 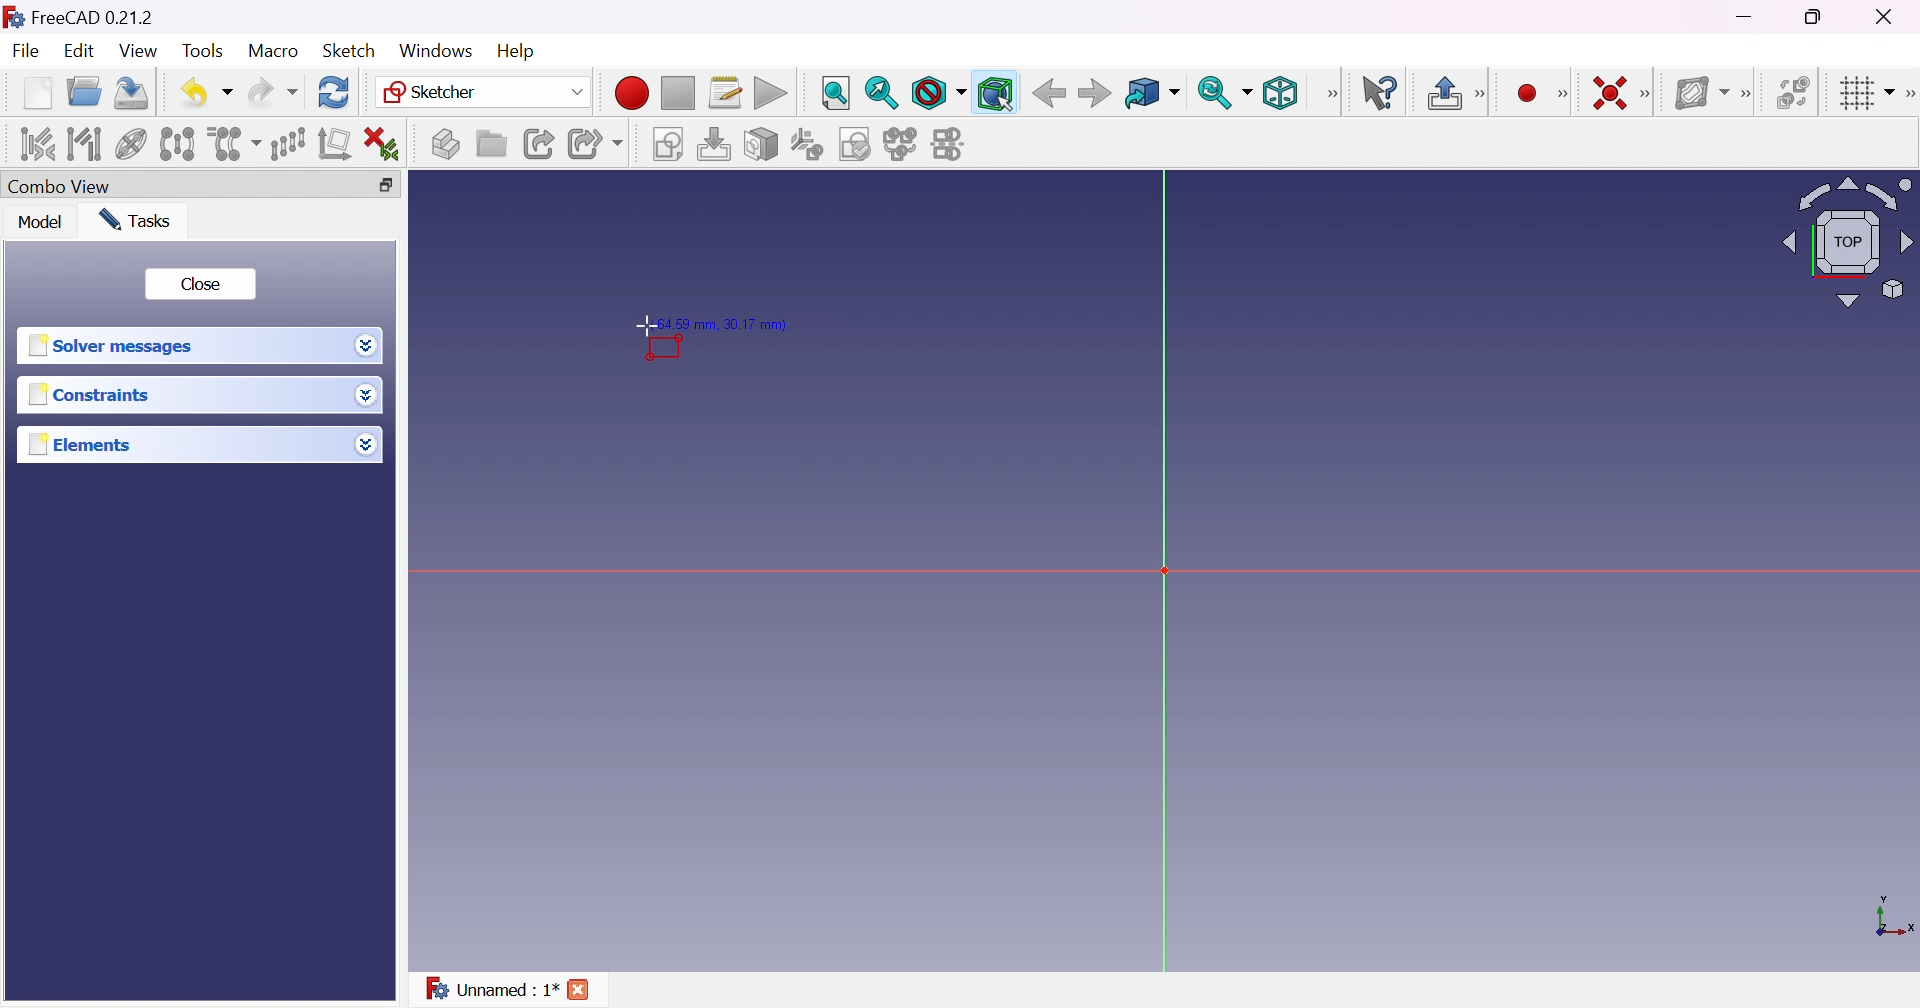 I want to click on Macro recording..., so click(x=632, y=92).